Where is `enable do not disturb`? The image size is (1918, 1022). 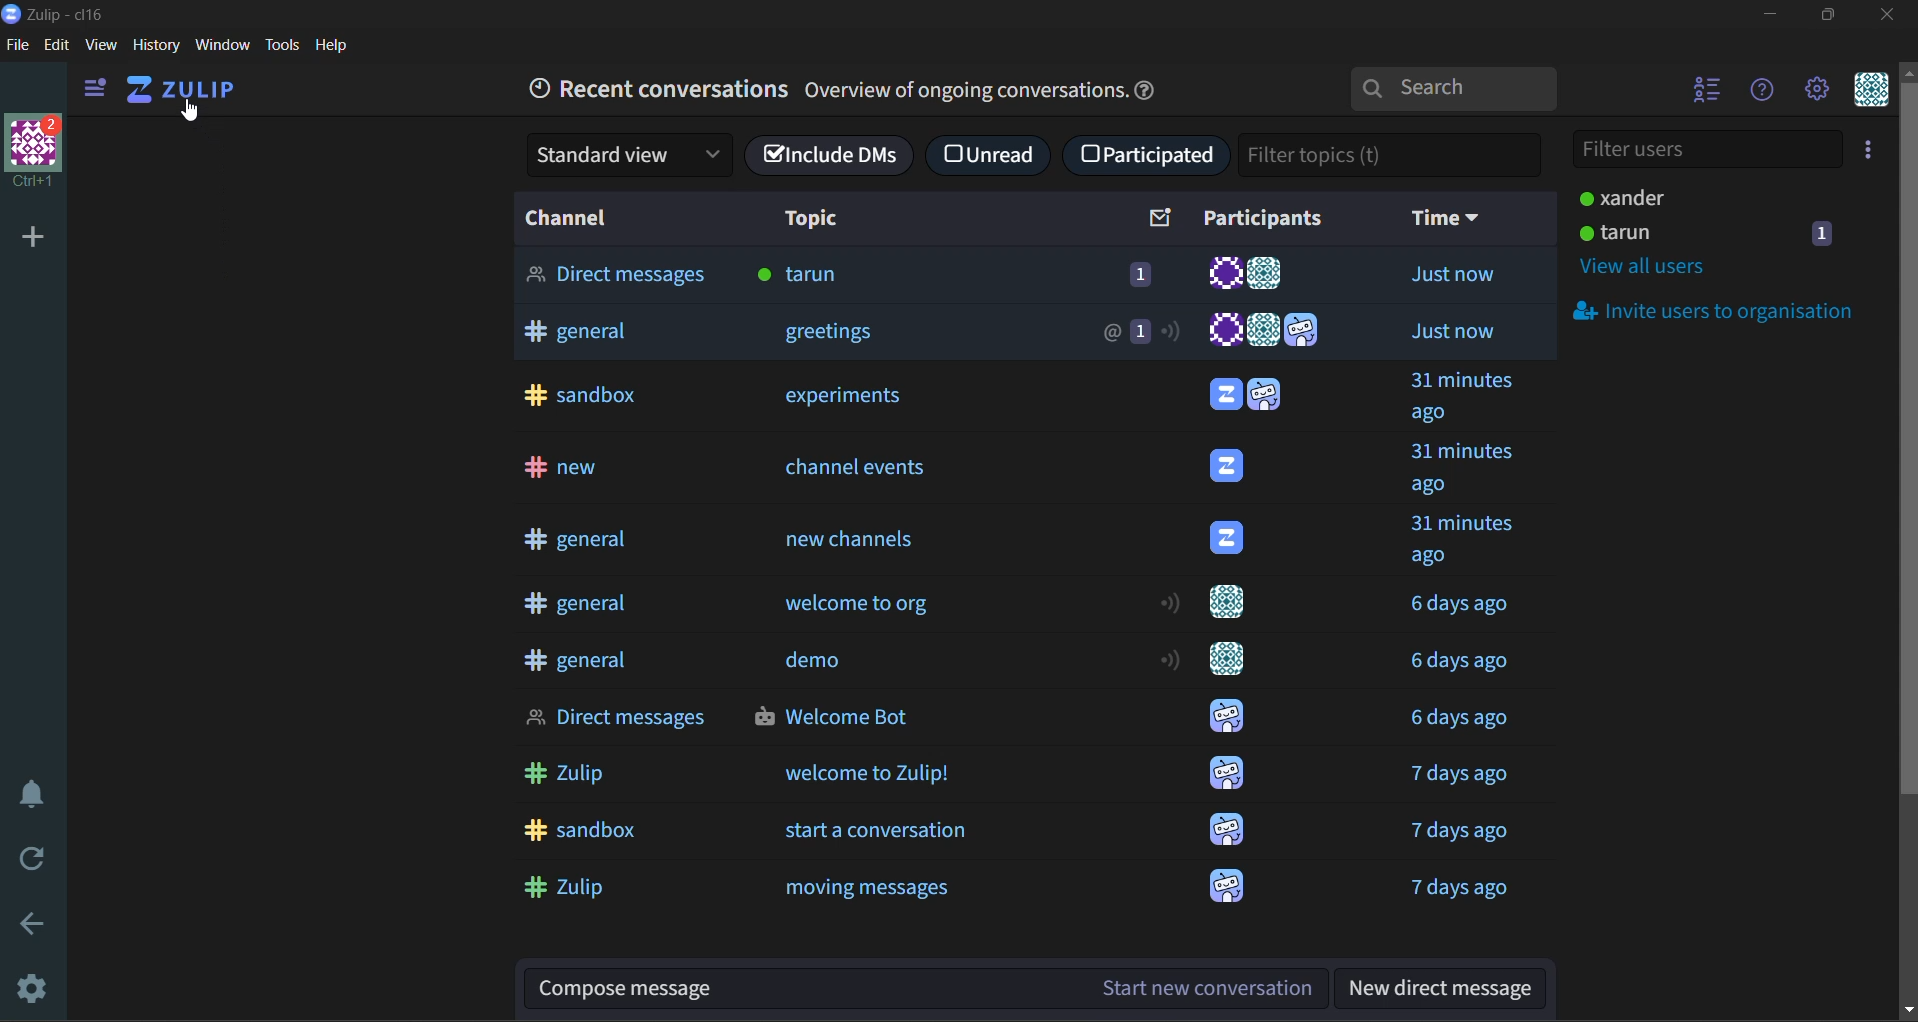
enable do not disturb is located at coordinates (33, 795).